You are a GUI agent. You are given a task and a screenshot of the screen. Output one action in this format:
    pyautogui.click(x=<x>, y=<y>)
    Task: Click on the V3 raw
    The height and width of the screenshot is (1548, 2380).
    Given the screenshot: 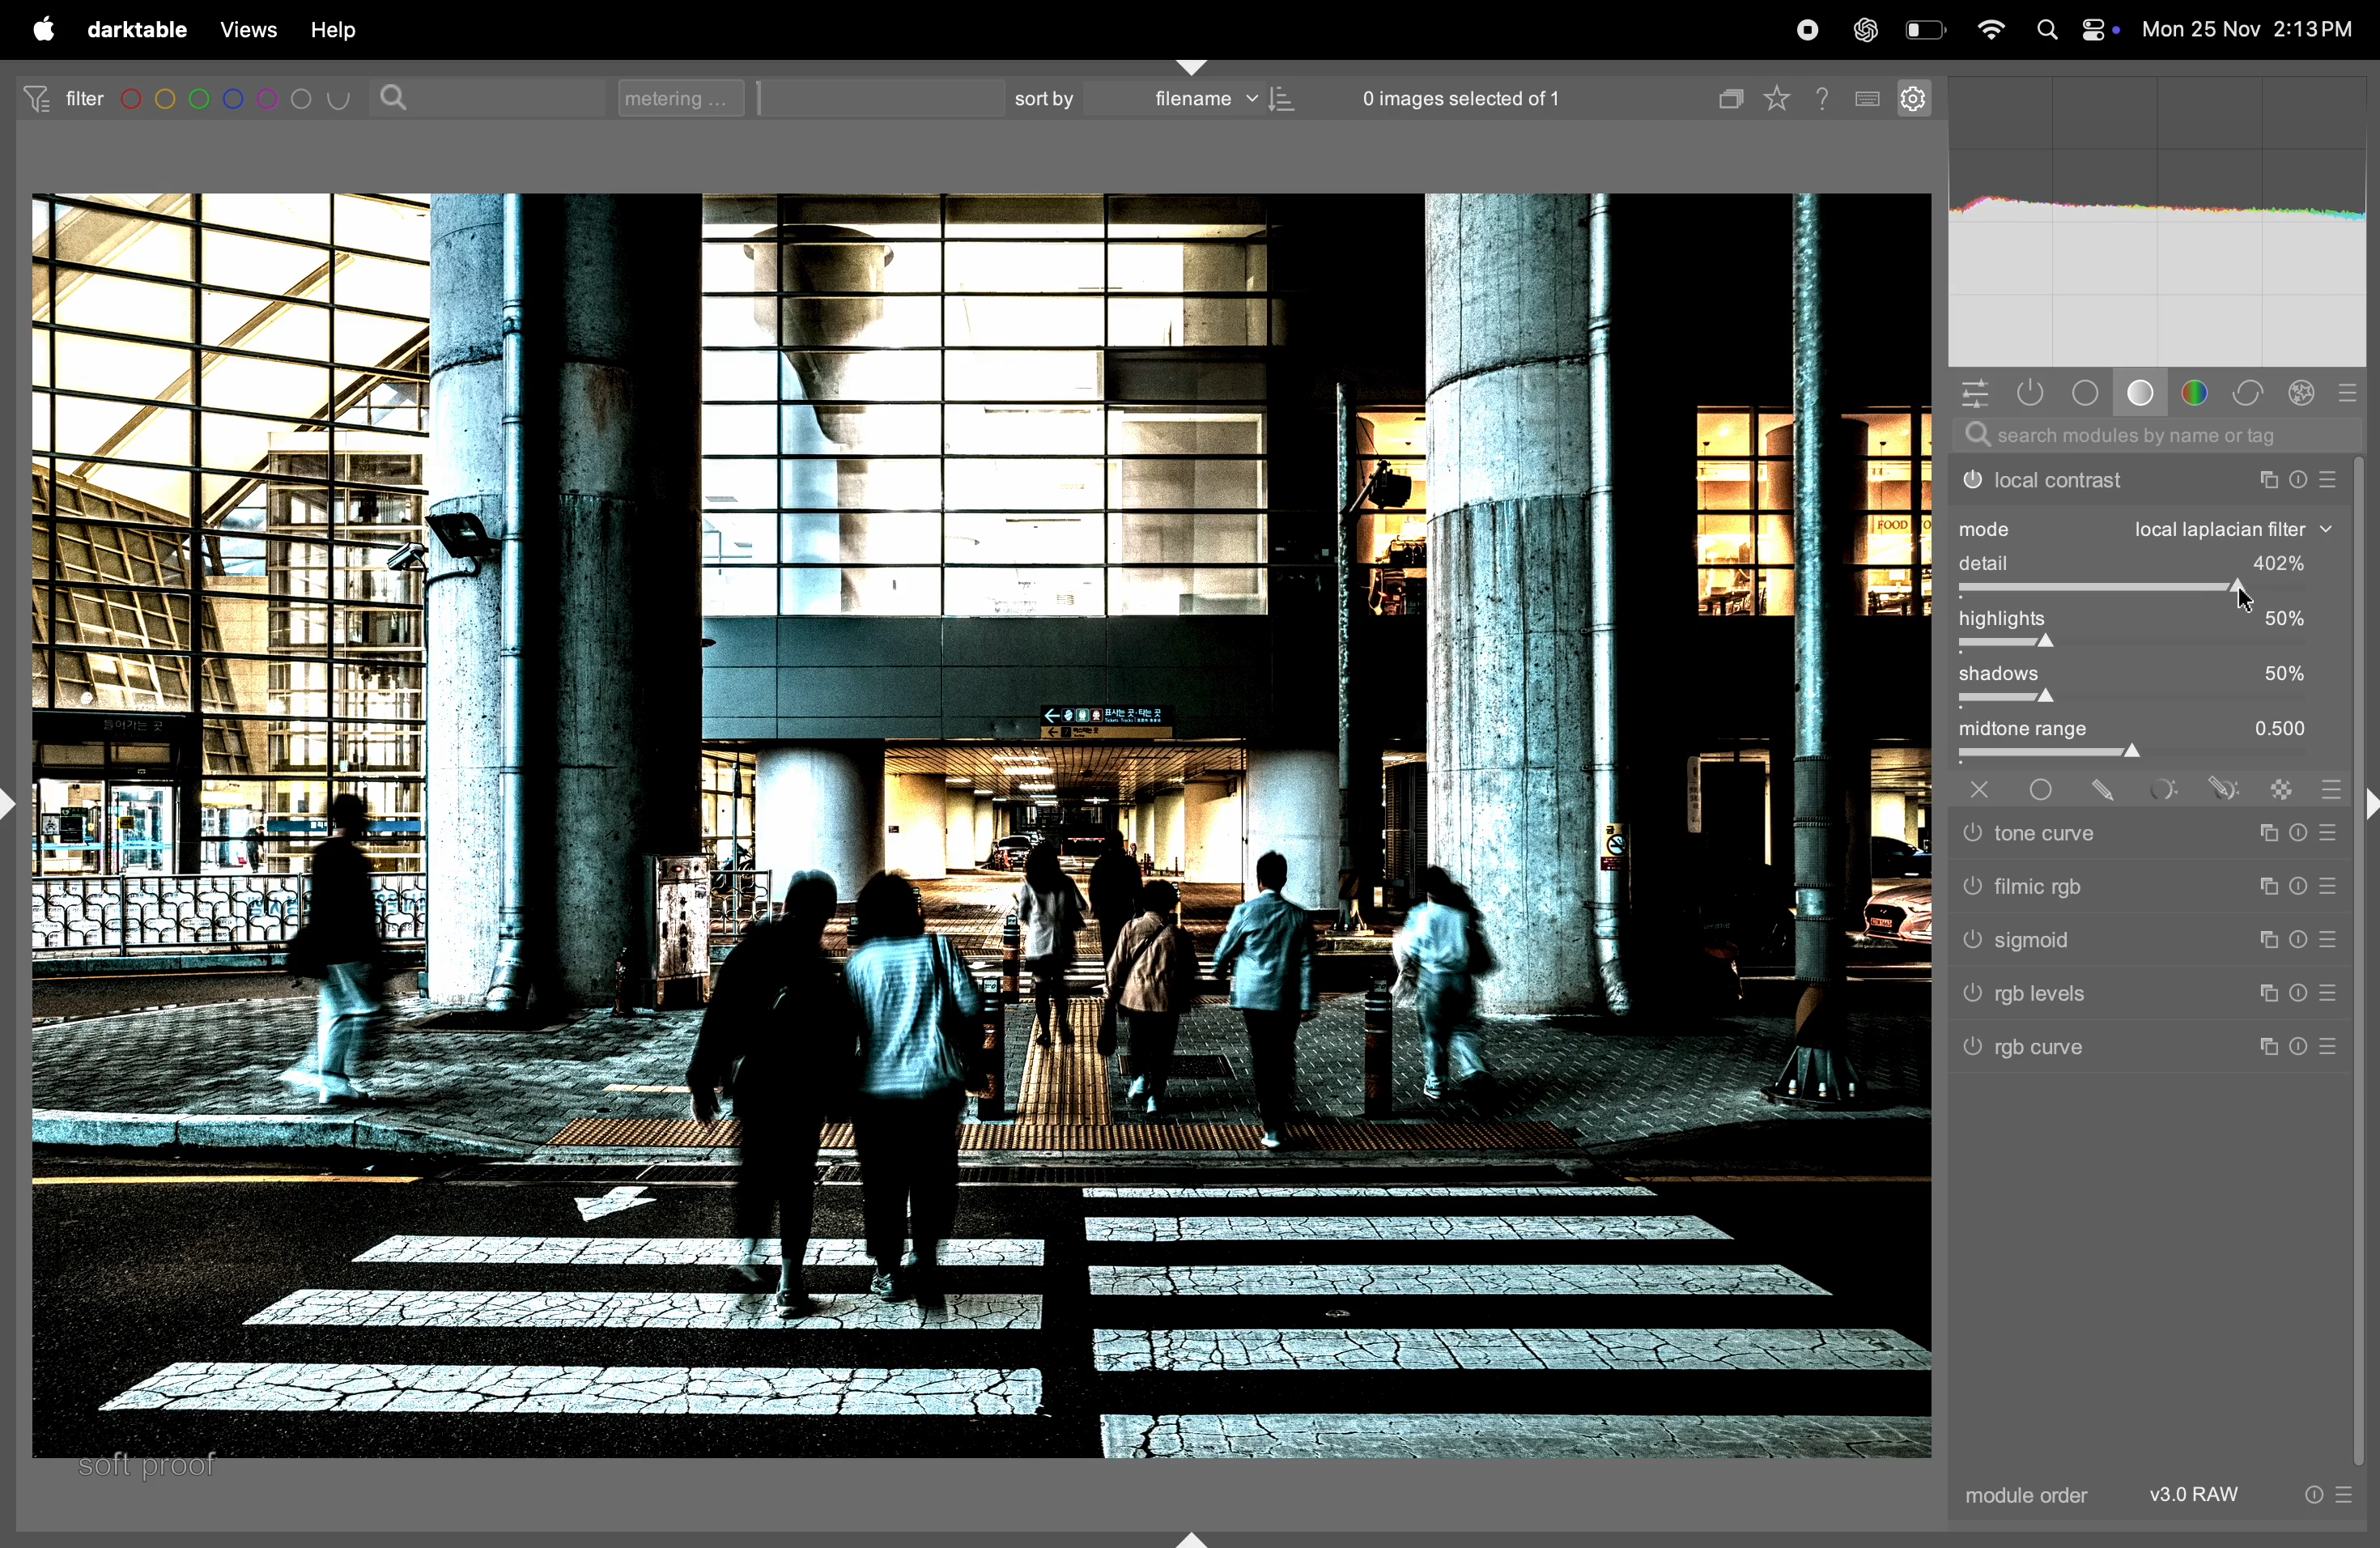 What is the action you would take?
    pyautogui.click(x=2198, y=1496)
    